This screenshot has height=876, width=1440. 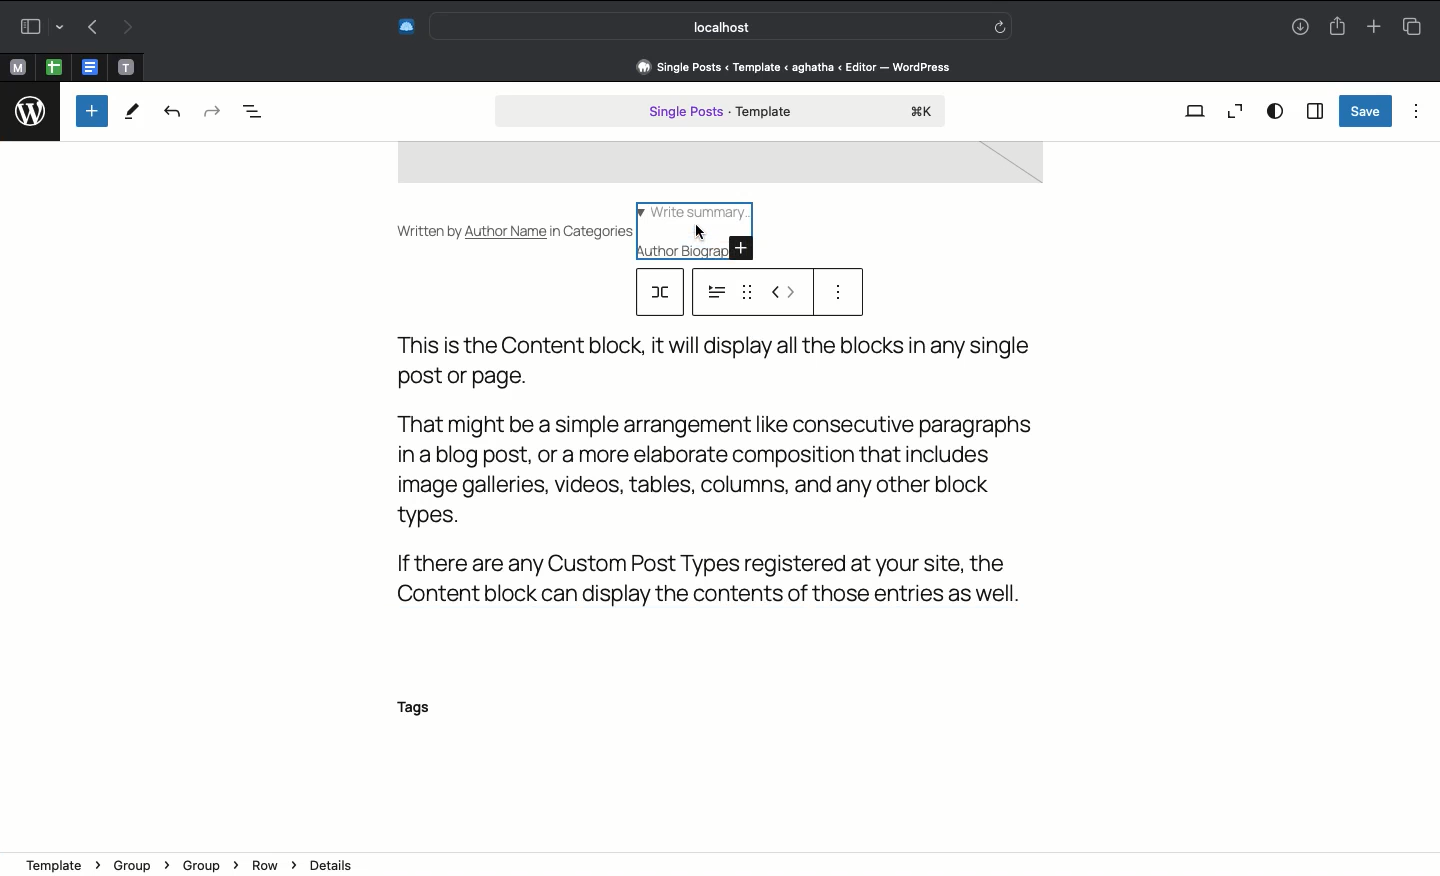 What do you see at coordinates (1337, 27) in the screenshot?
I see `Share` at bounding box center [1337, 27].